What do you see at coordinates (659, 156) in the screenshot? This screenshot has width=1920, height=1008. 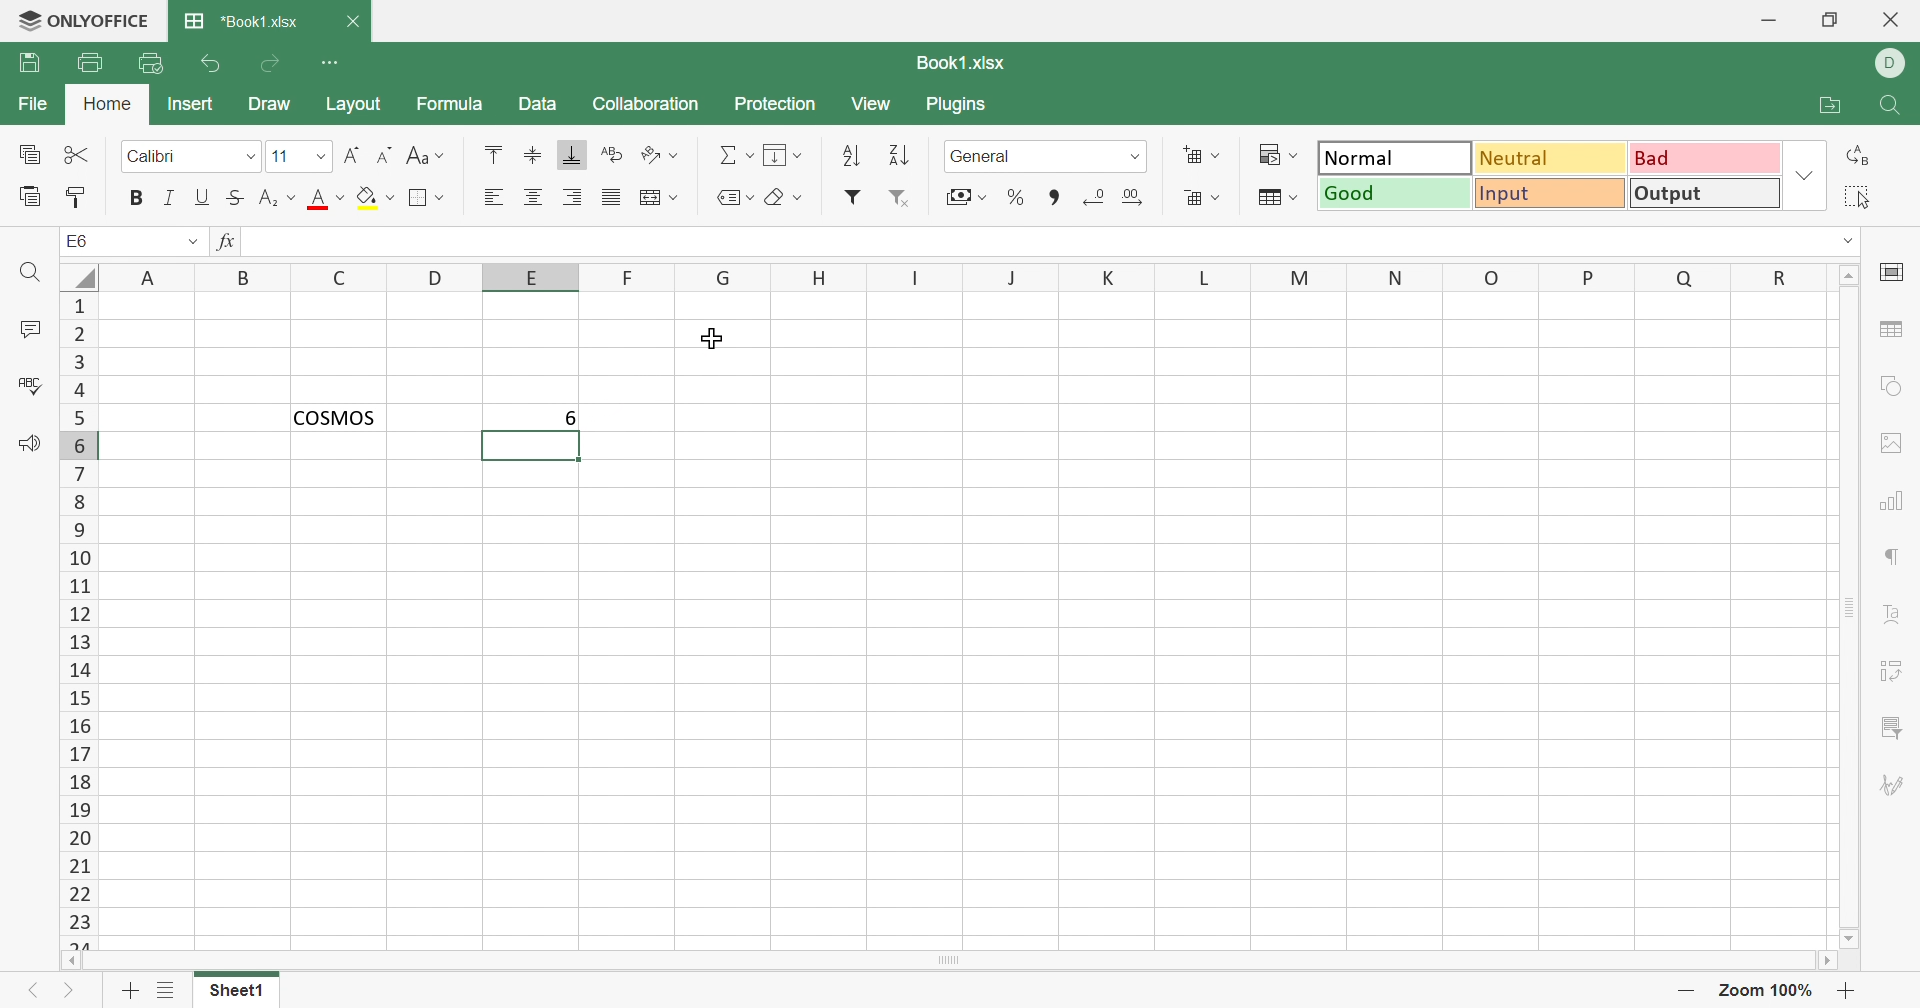 I see `Orientation` at bounding box center [659, 156].